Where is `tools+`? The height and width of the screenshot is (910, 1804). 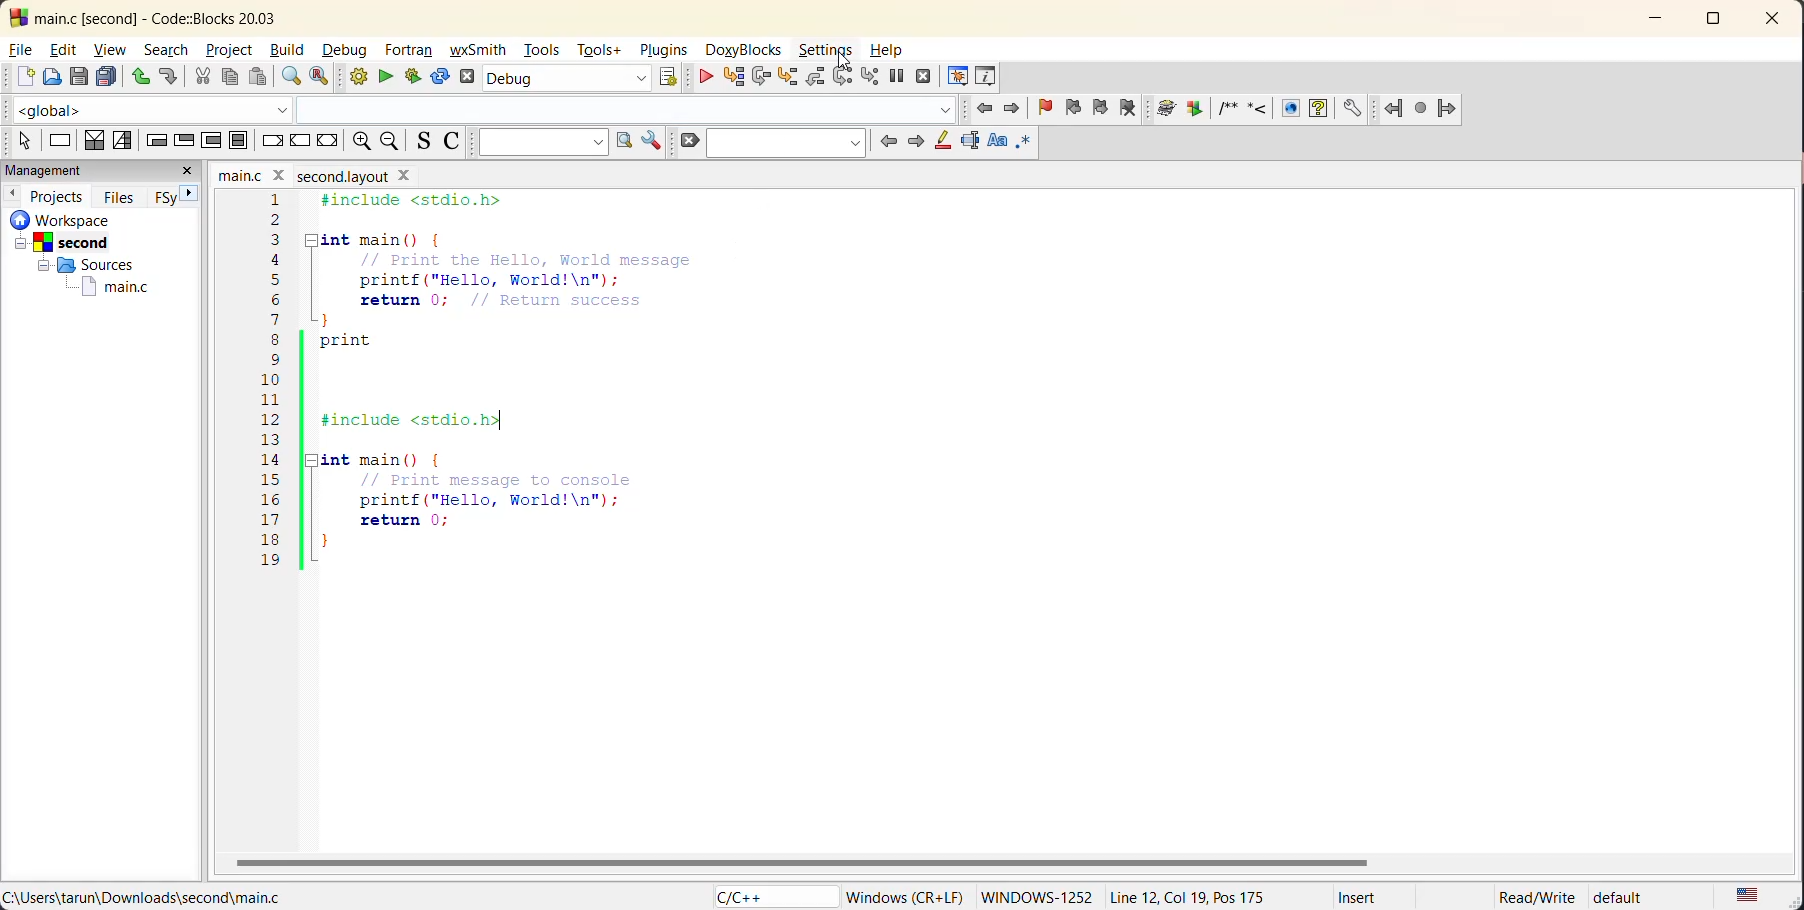
tools+ is located at coordinates (601, 50).